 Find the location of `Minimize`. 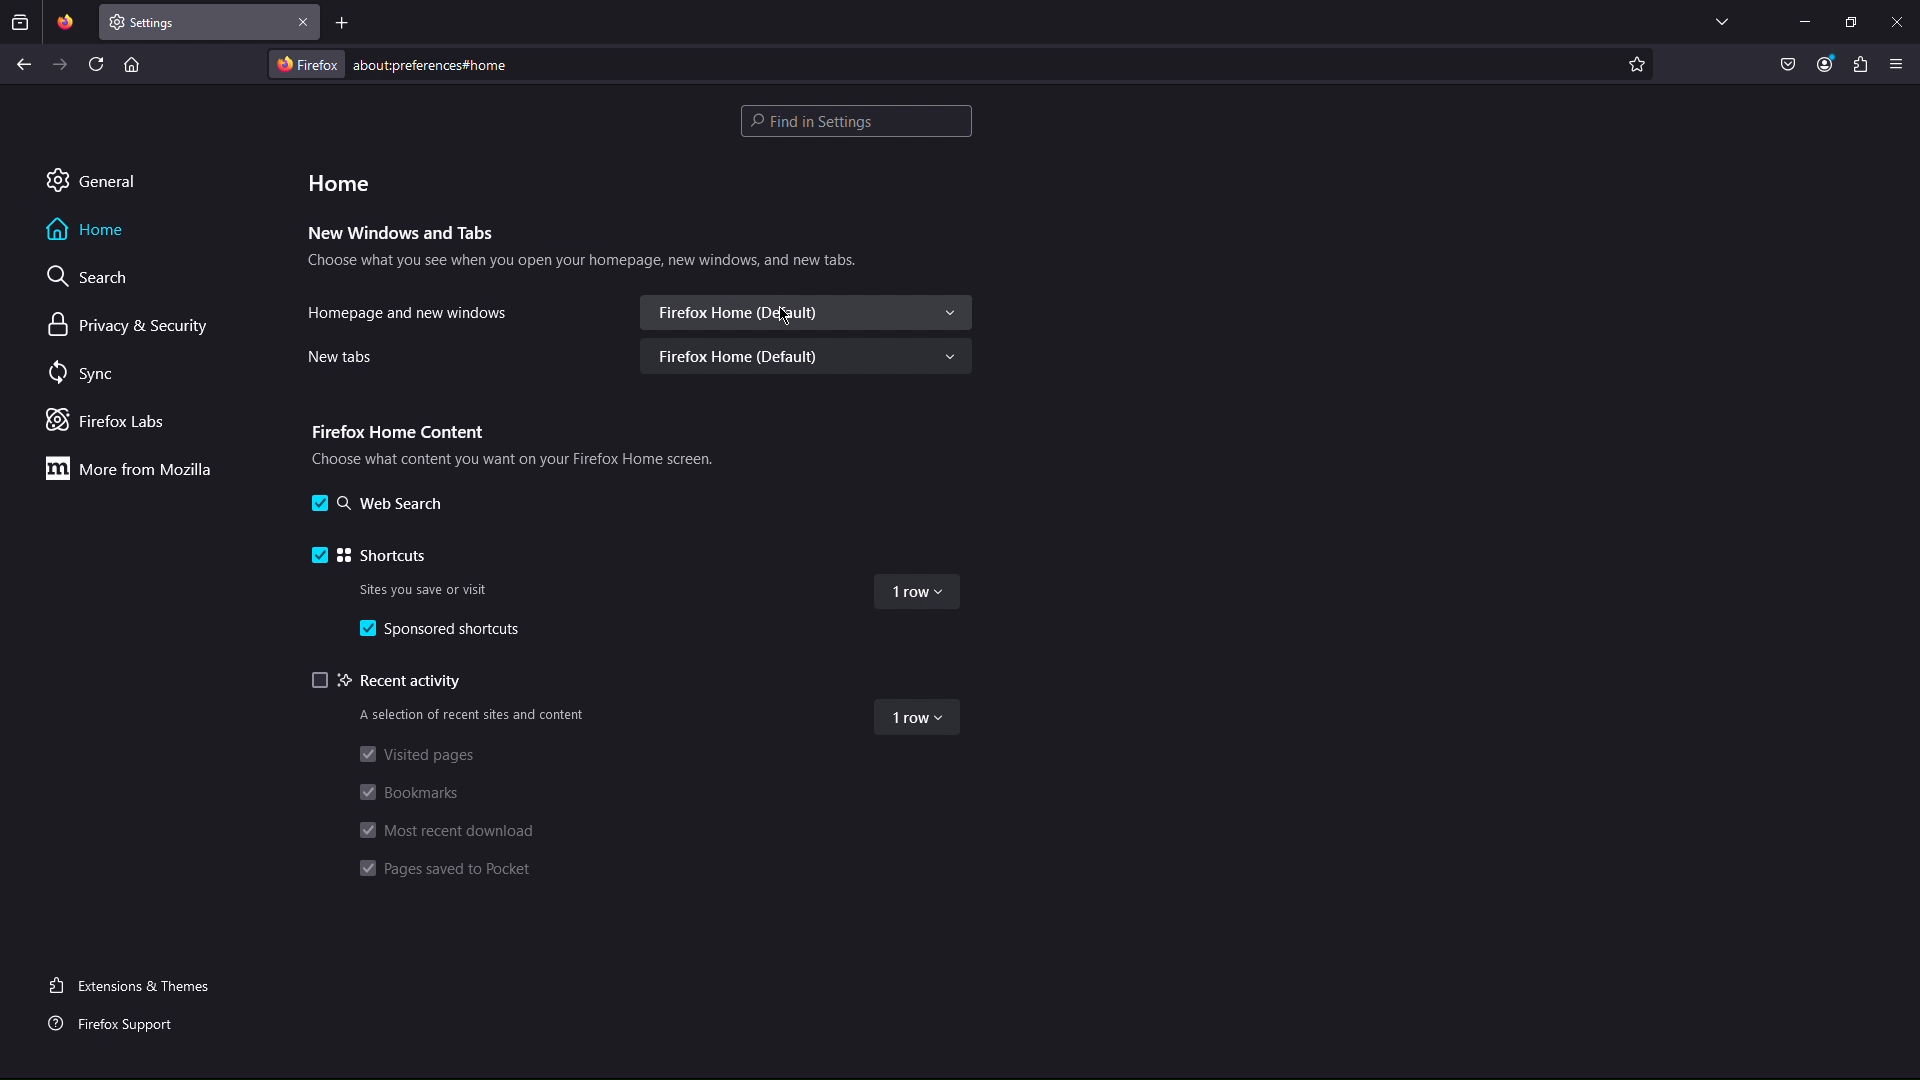

Minimize is located at coordinates (1804, 21).